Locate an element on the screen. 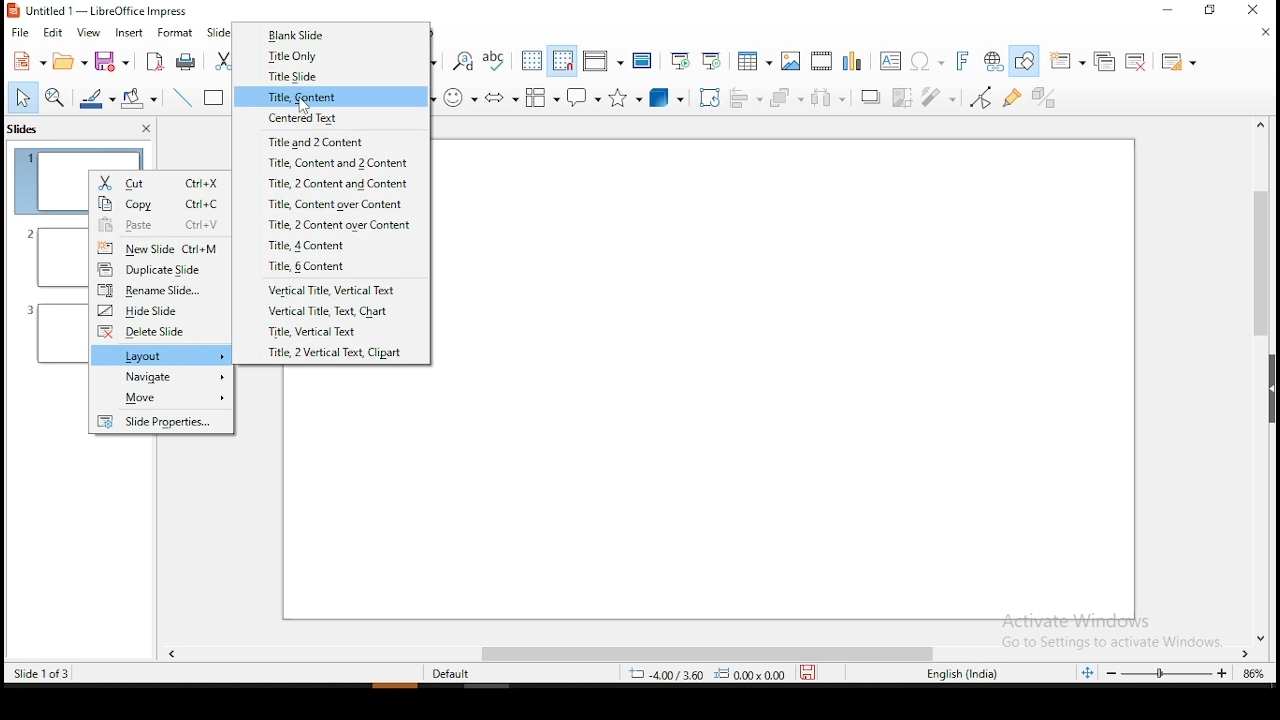  flowchart is located at coordinates (543, 99).